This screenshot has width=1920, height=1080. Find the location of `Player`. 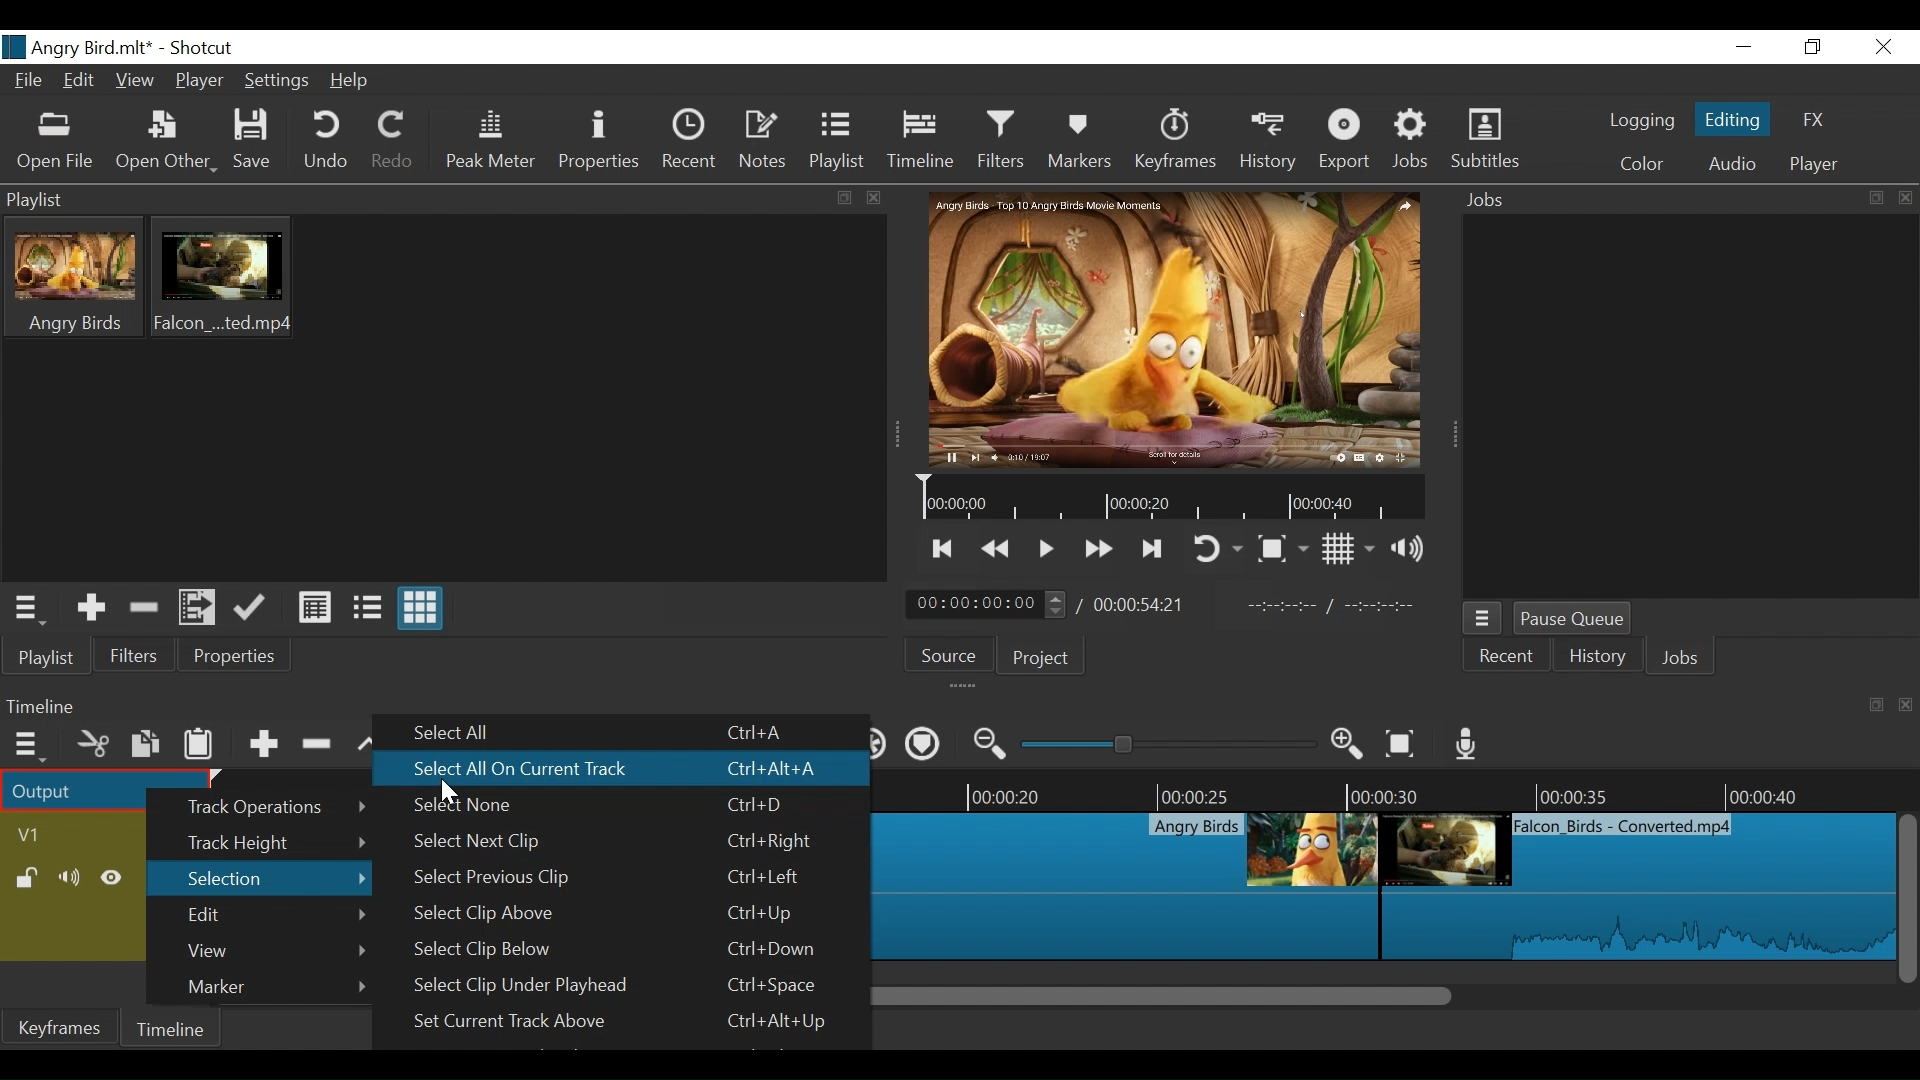

Player is located at coordinates (1817, 164).